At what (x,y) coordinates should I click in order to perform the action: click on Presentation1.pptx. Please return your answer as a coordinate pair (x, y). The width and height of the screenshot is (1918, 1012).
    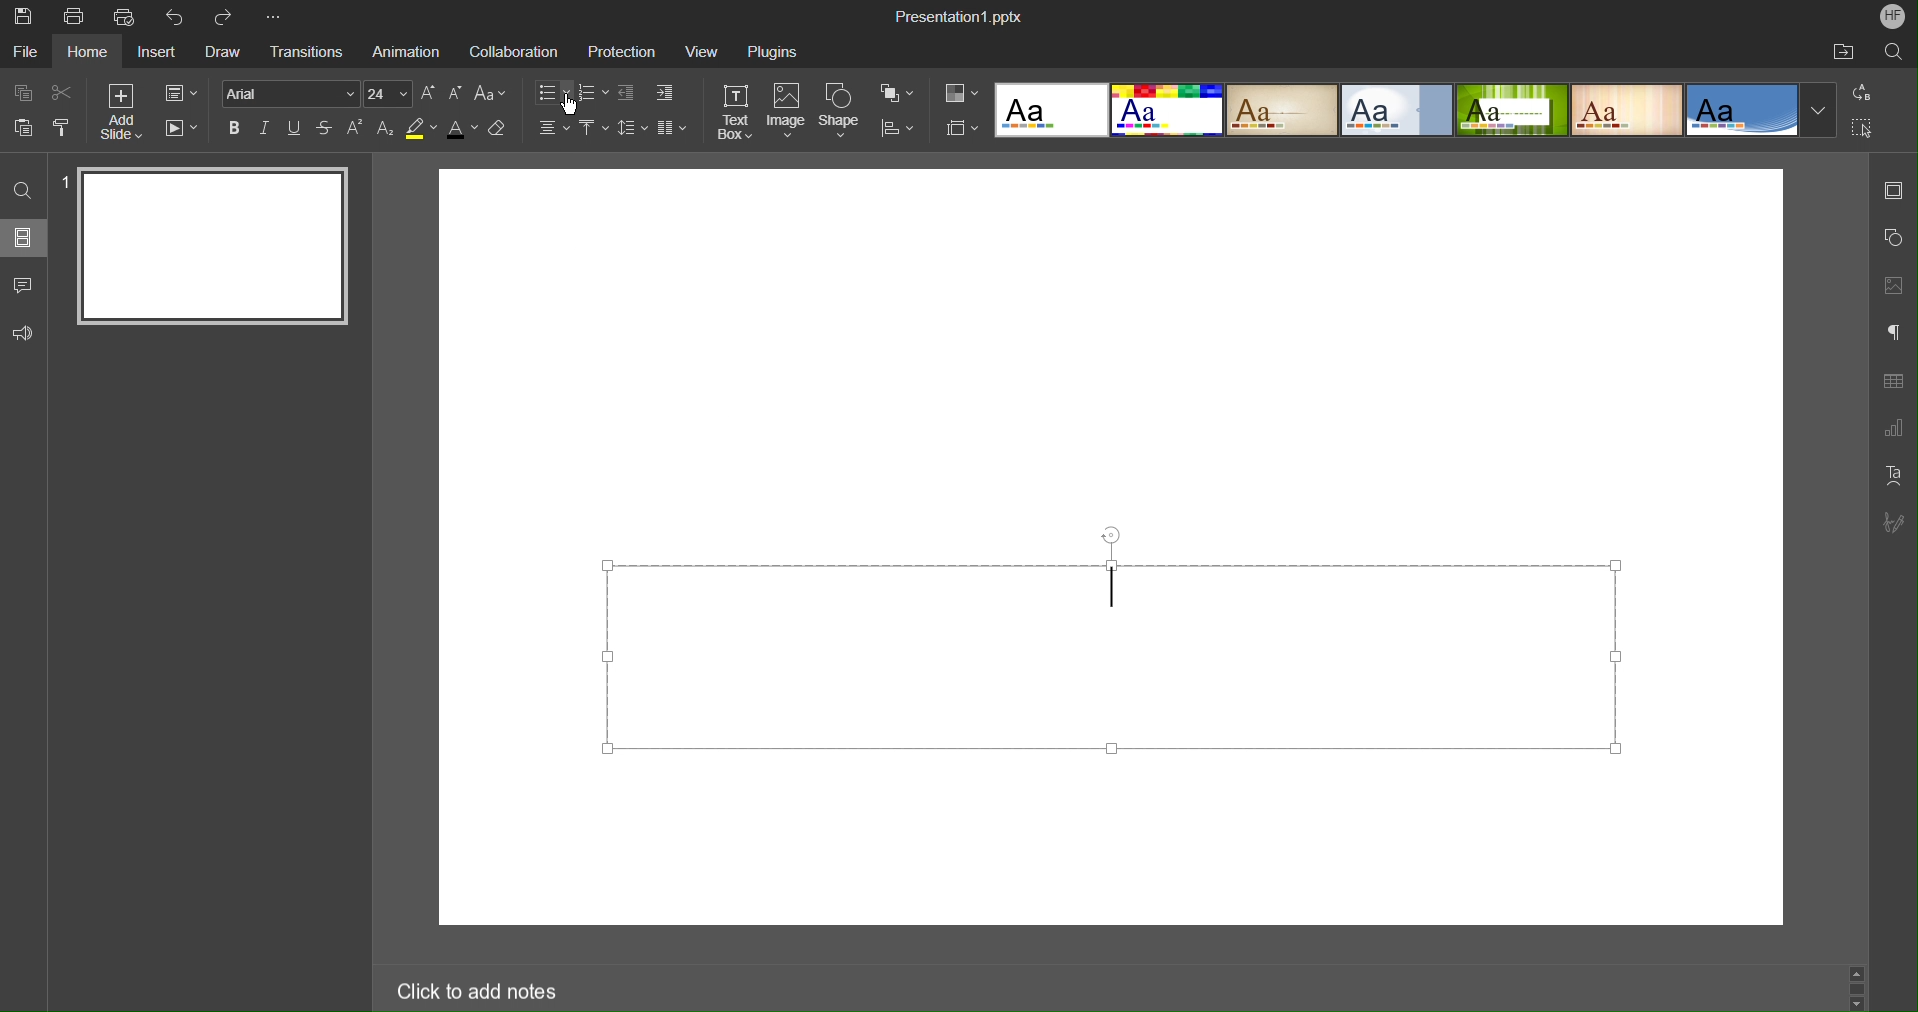
    Looking at the image, I should click on (958, 14).